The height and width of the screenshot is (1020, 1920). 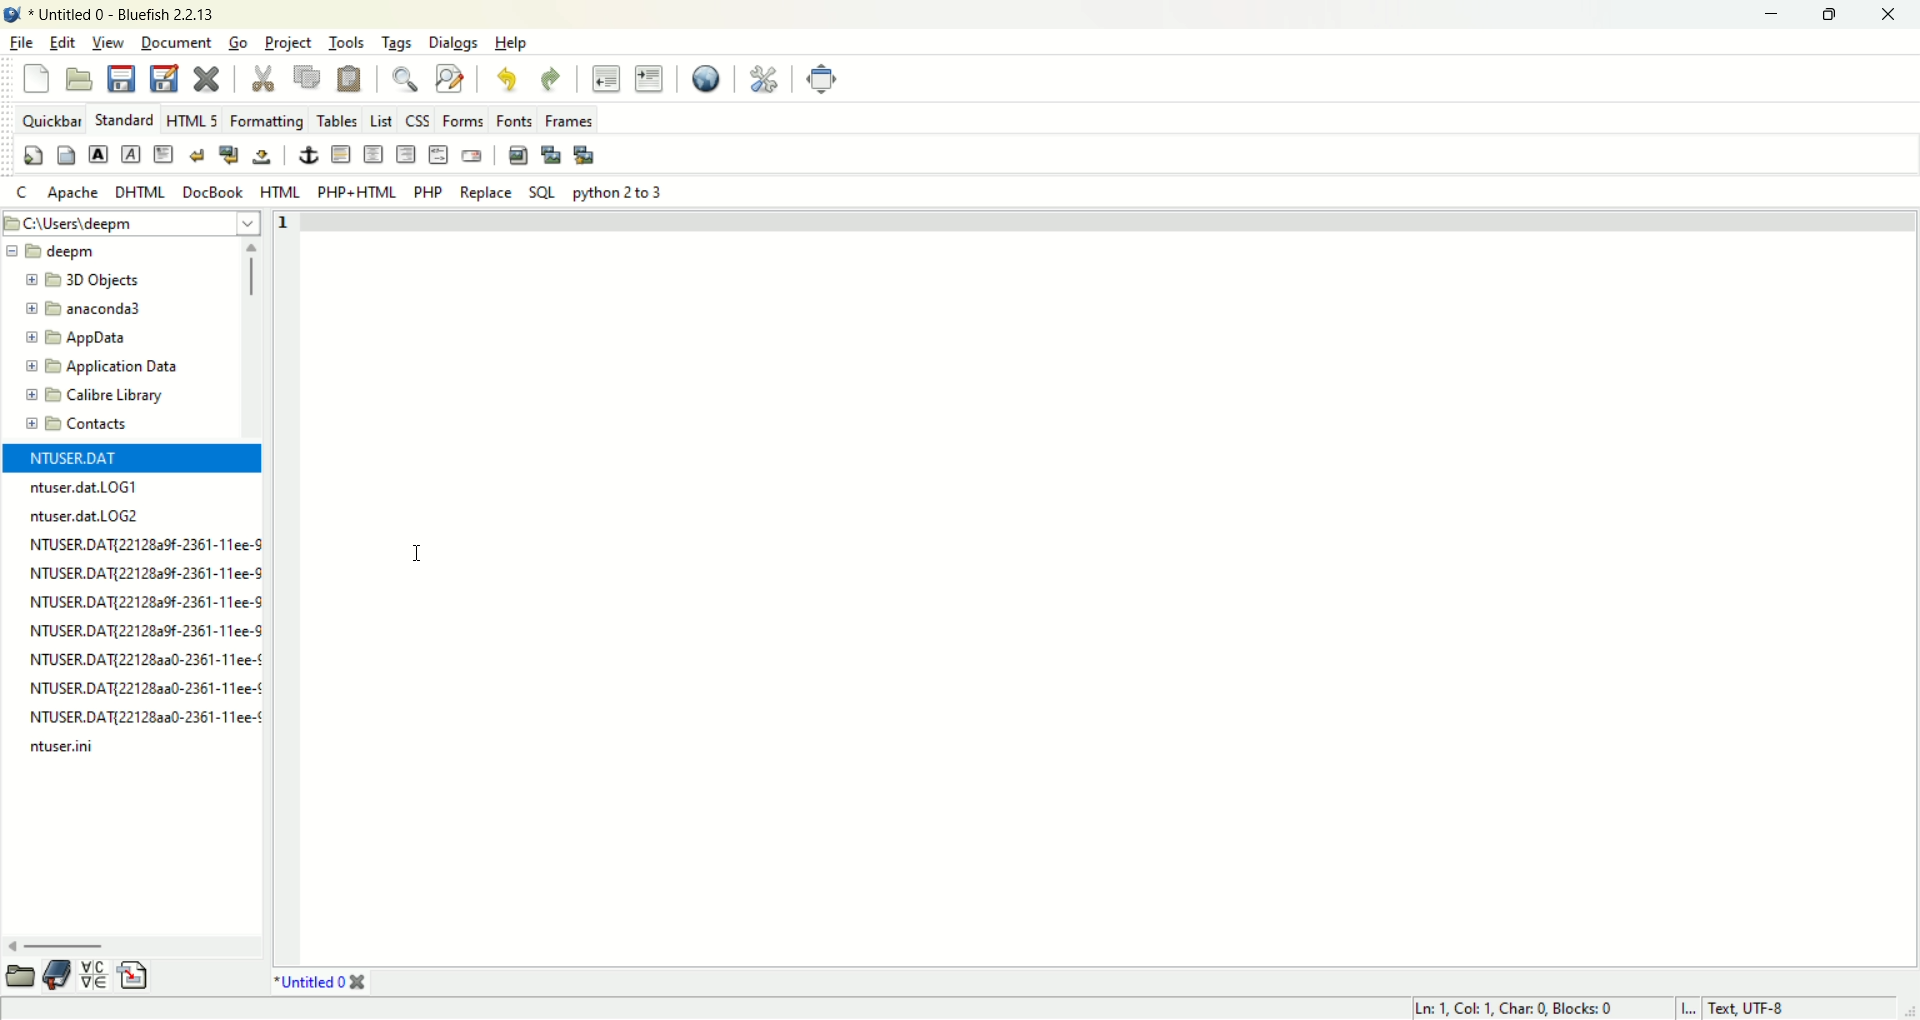 I want to click on css, so click(x=418, y=121).